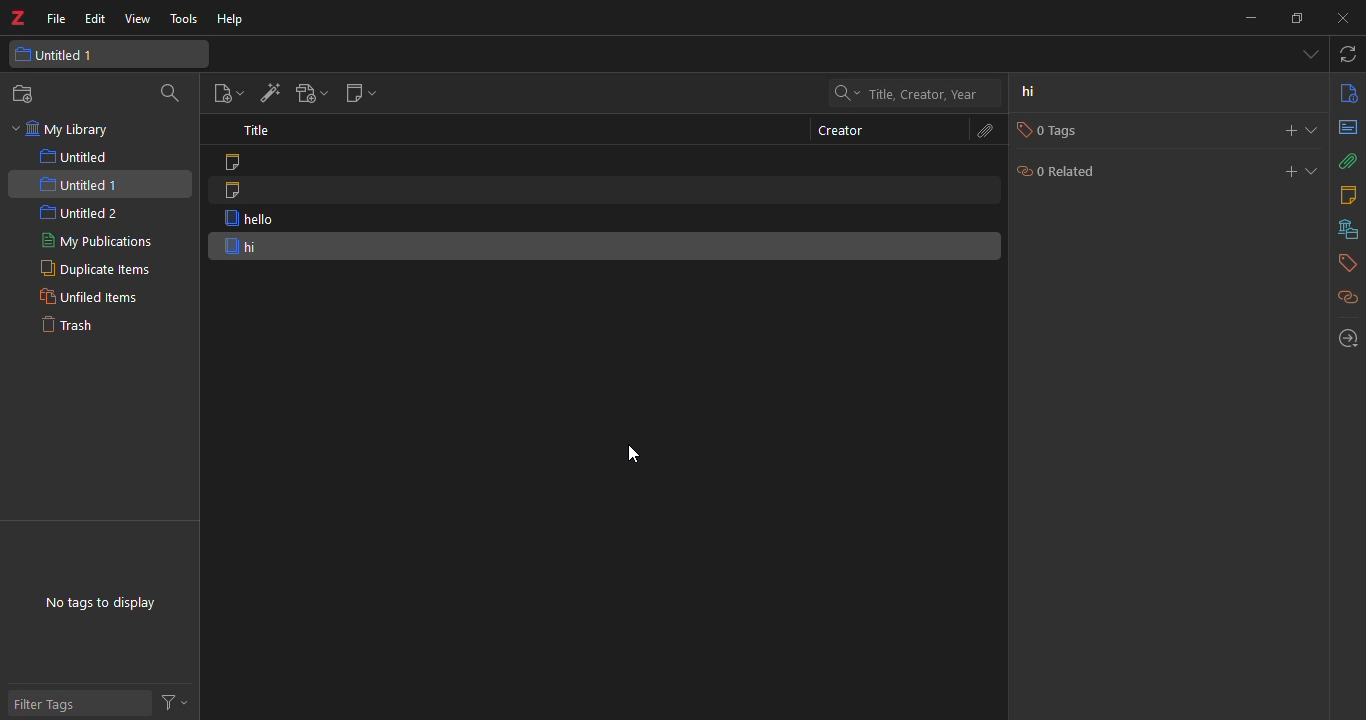 This screenshot has height=720, width=1366. Describe the element at coordinates (63, 130) in the screenshot. I see `my library` at that location.